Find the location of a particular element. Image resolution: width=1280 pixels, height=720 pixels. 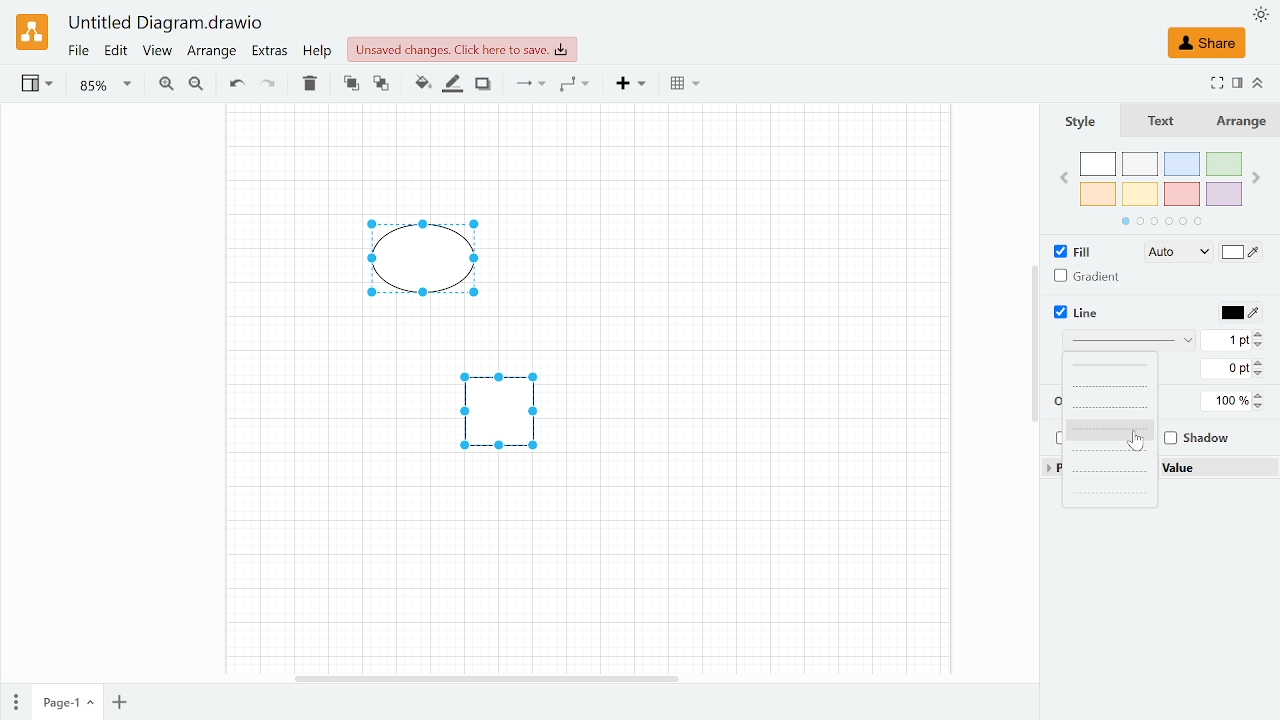

text is located at coordinates (1156, 120).